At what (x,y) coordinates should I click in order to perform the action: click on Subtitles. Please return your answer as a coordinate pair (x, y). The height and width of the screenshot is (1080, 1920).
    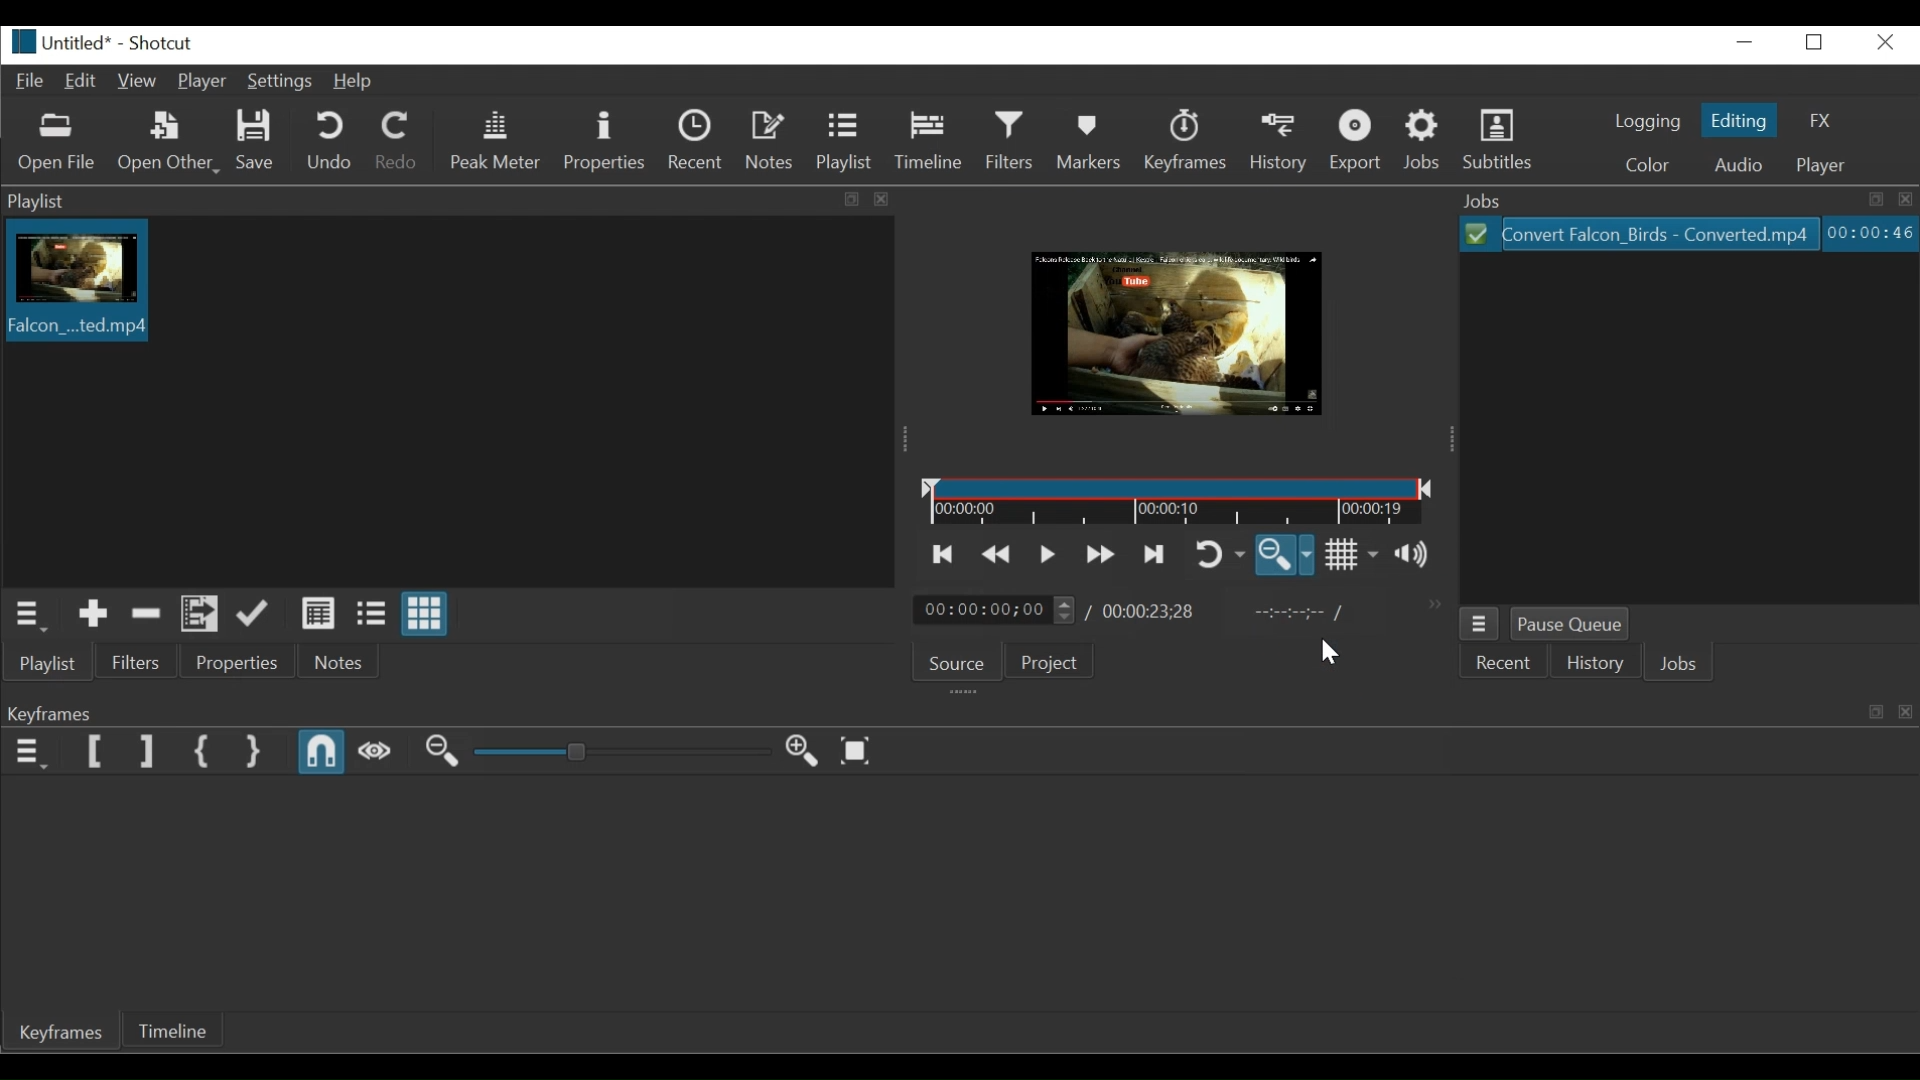
    Looking at the image, I should click on (1504, 140).